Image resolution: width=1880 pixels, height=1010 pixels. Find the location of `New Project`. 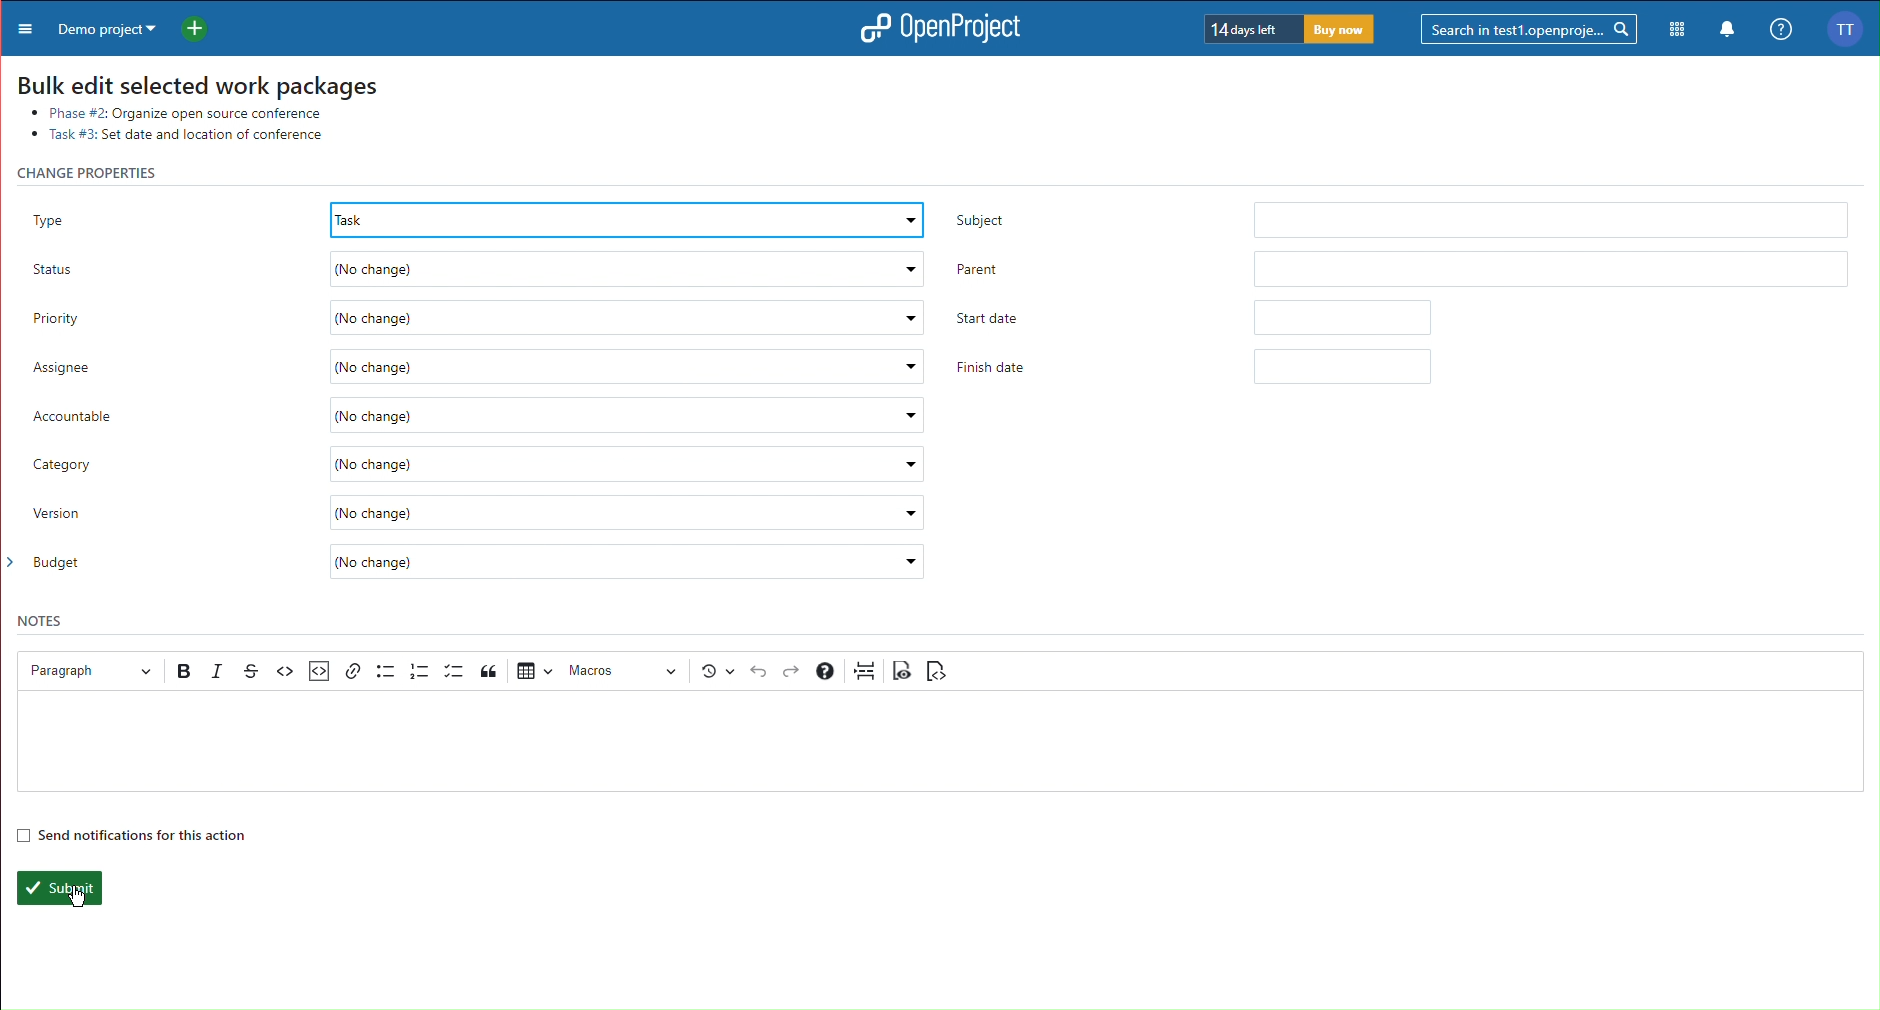

New Project is located at coordinates (201, 26).